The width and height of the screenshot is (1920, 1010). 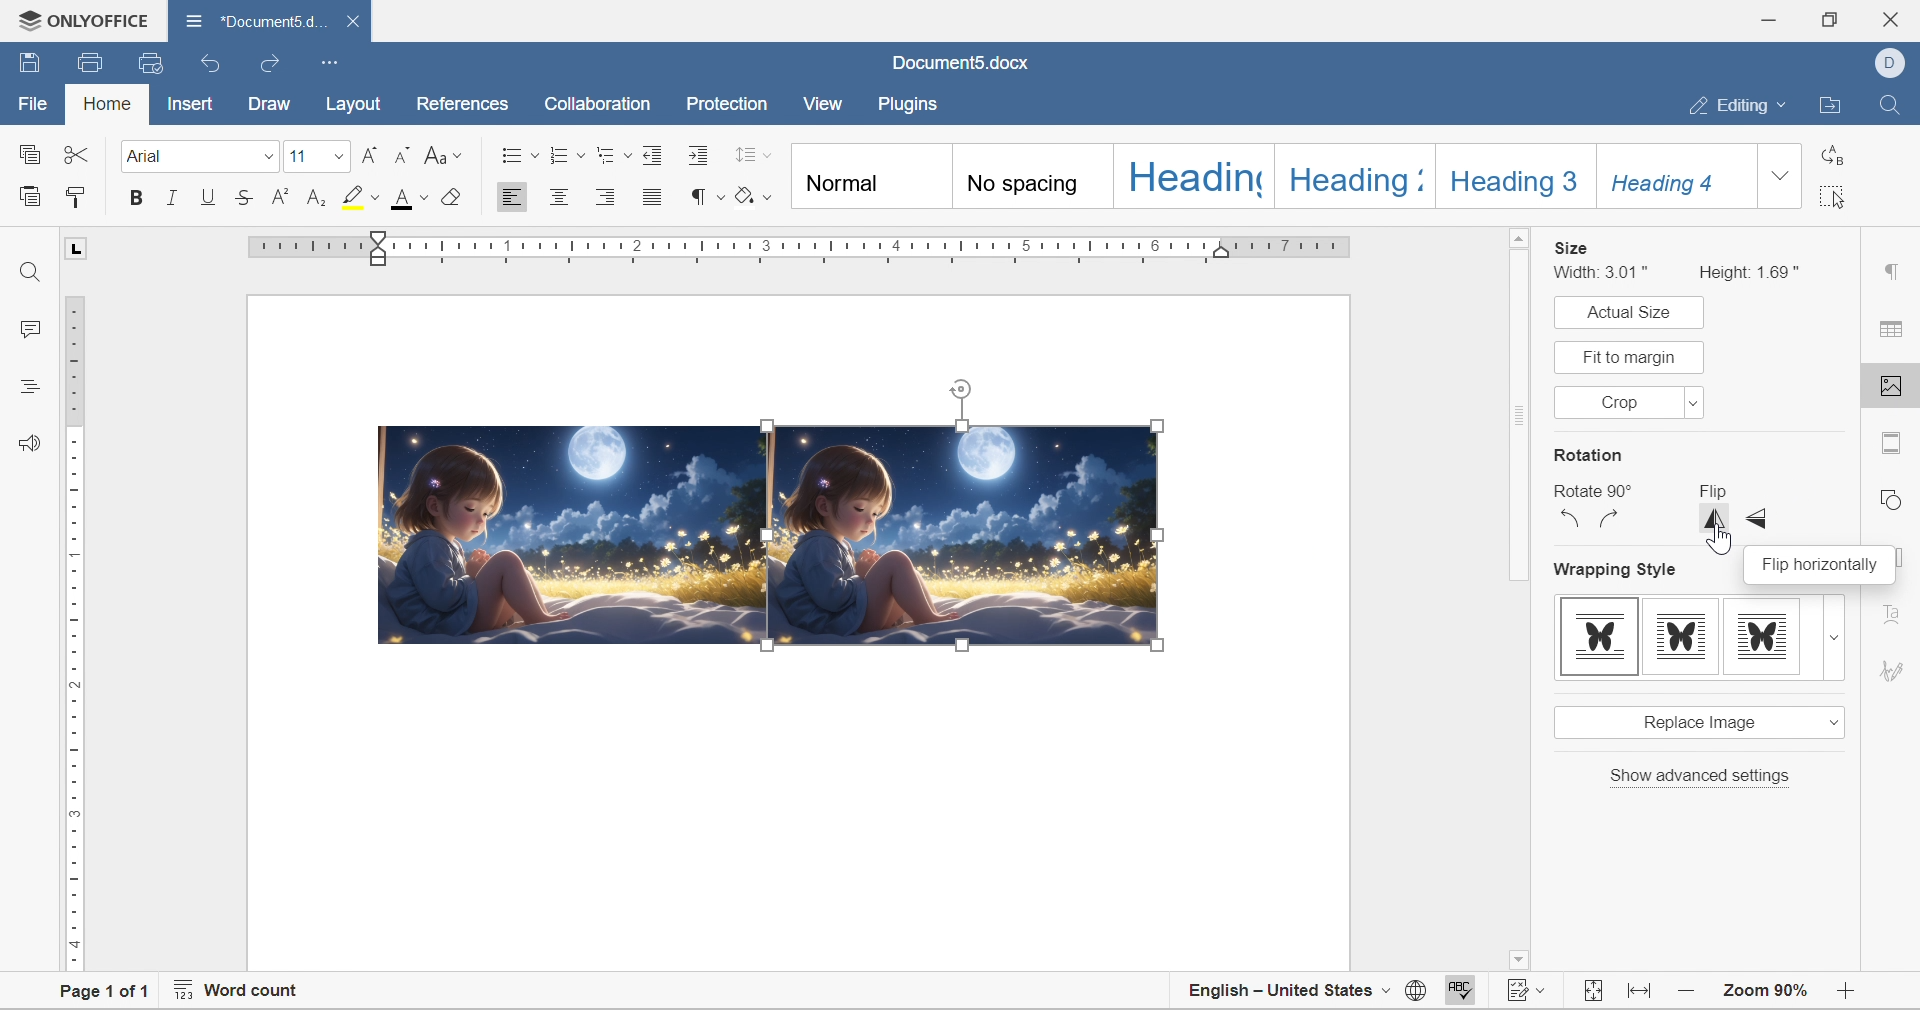 What do you see at coordinates (1895, 273) in the screenshot?
I see `paragraph settings` at bounding box center [1895, 273].